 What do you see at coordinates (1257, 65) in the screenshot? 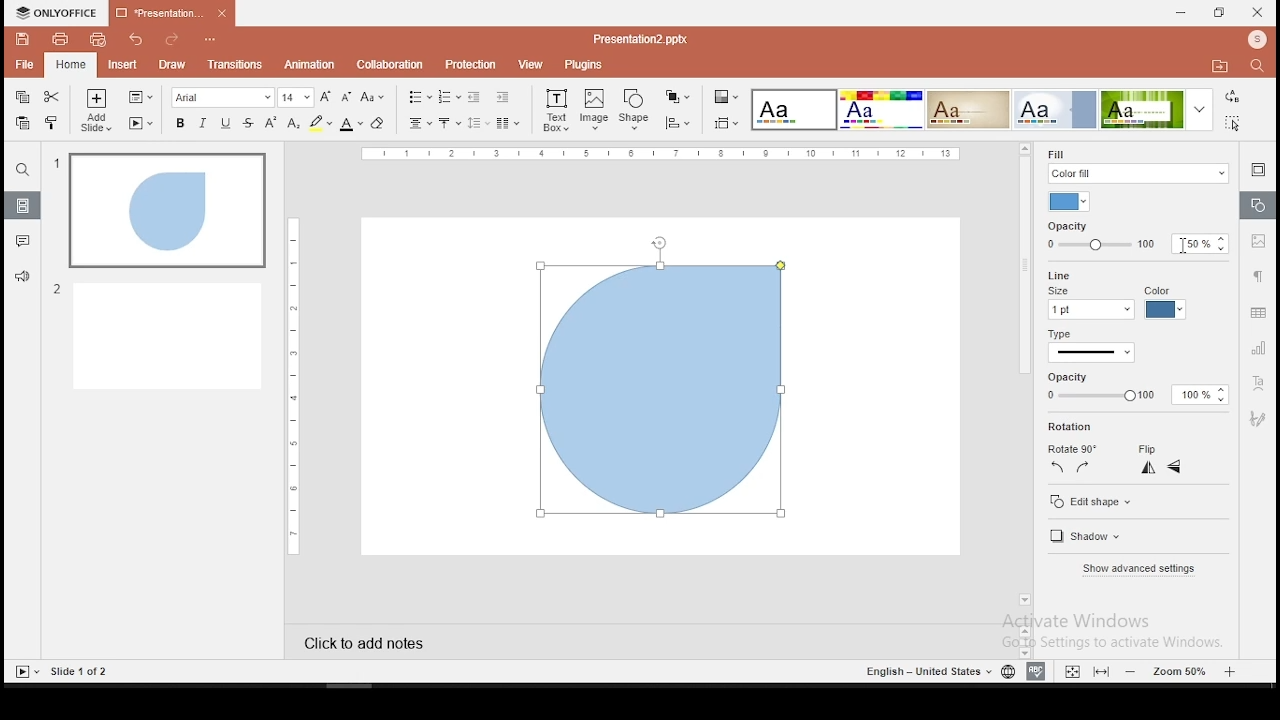
I see `find` at bounding box center [1257, 65].